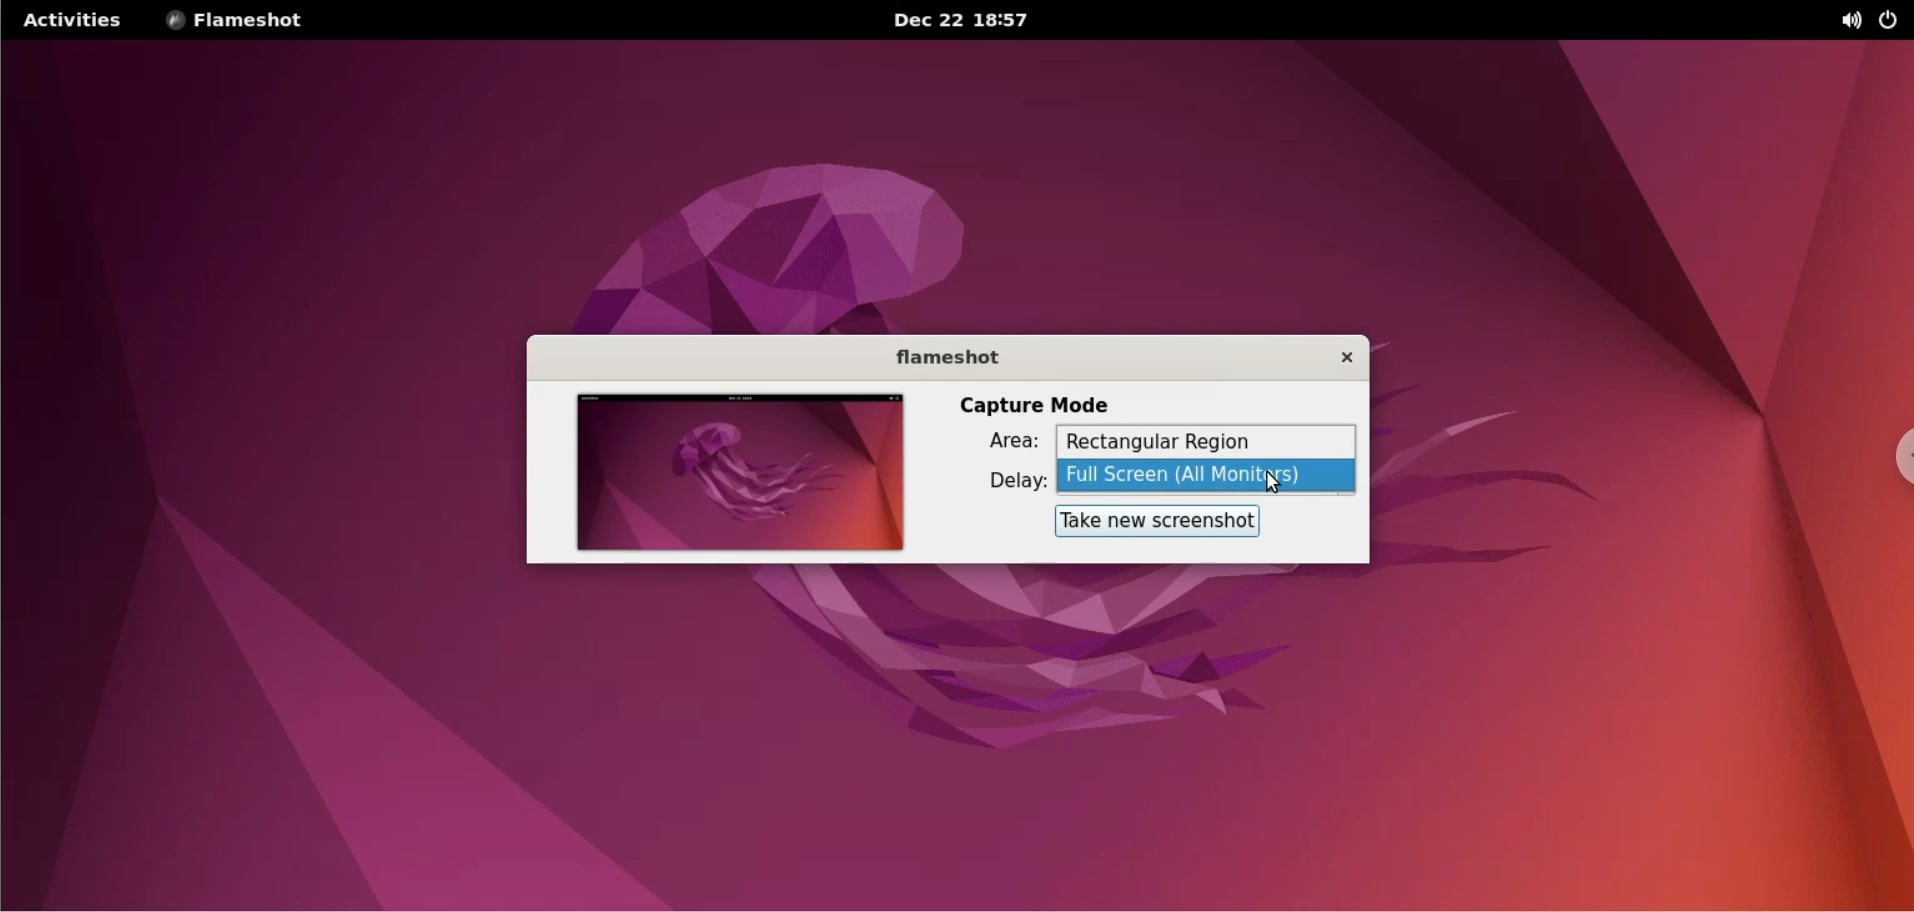 The width and height of the screenshot is (1914, 912). Describe the element at coordinates (69, 20) in the screenshot. I see `activities` at that location.